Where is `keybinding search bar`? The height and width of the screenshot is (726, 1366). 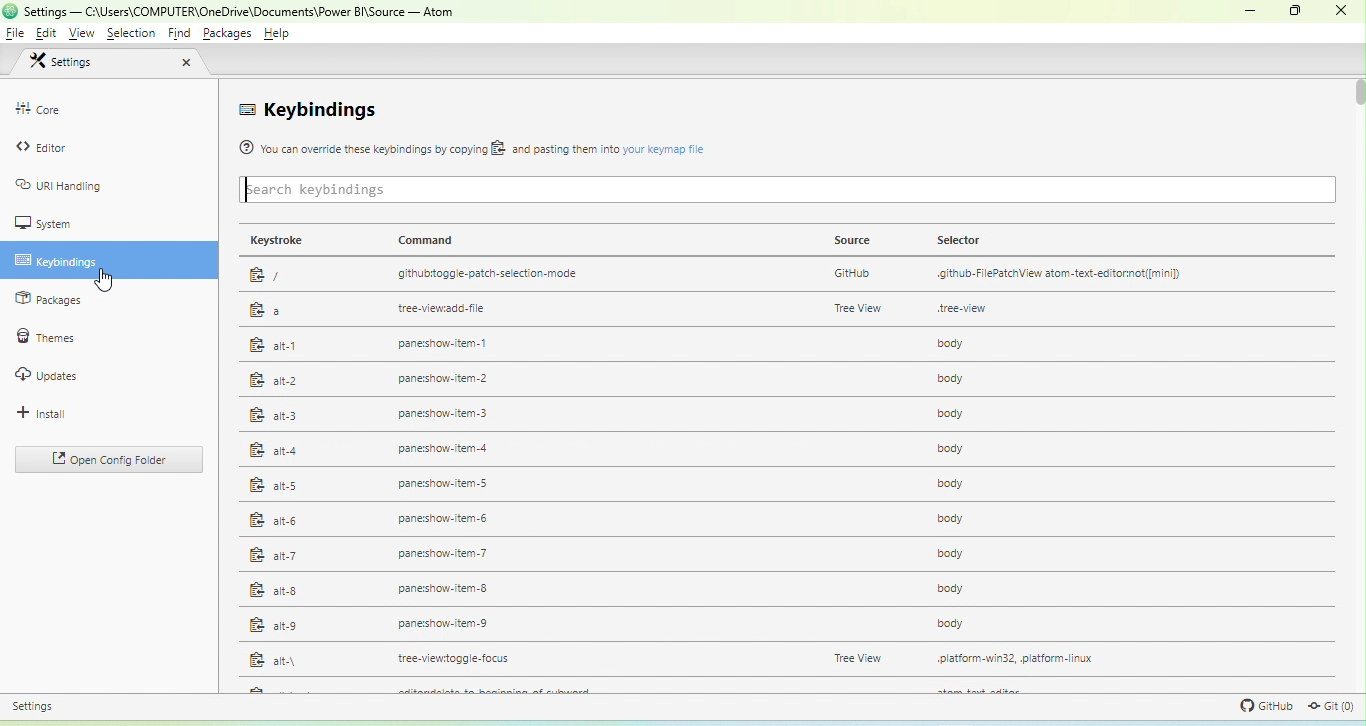
keybinding search bar is located at coordinates (788, 190).